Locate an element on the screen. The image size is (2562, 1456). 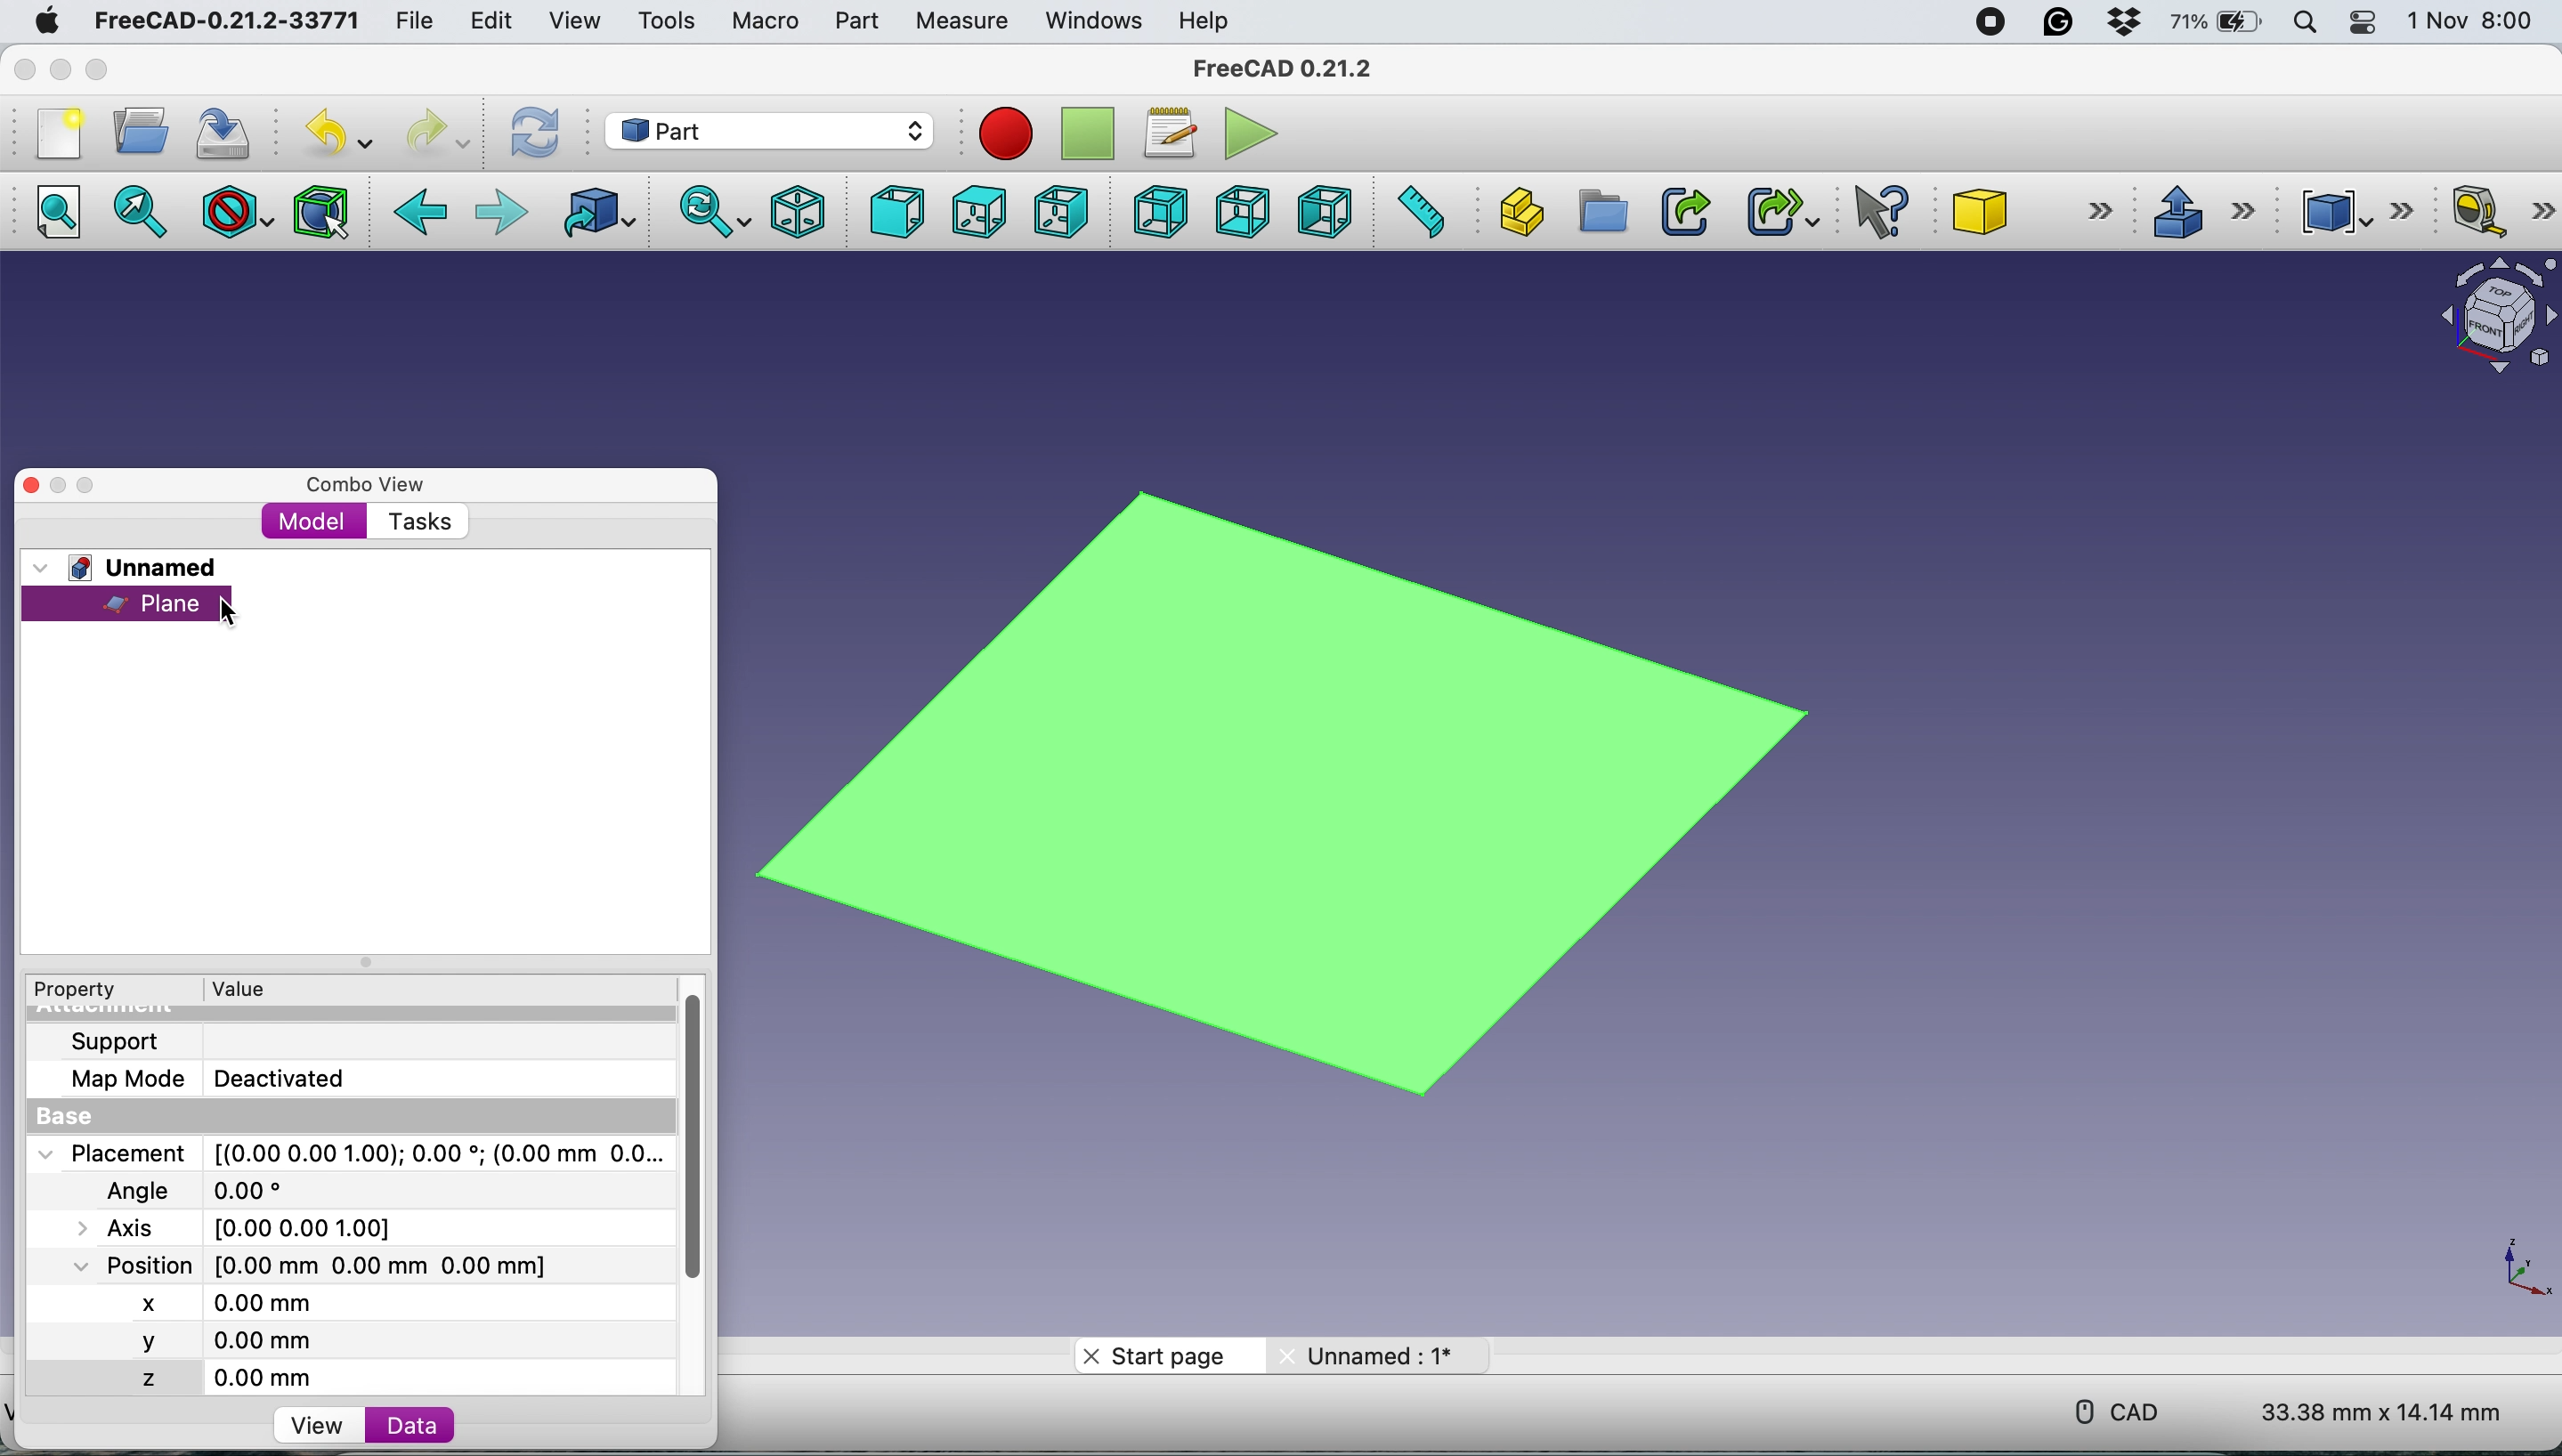
system logo is located at coordinates (45, 21).